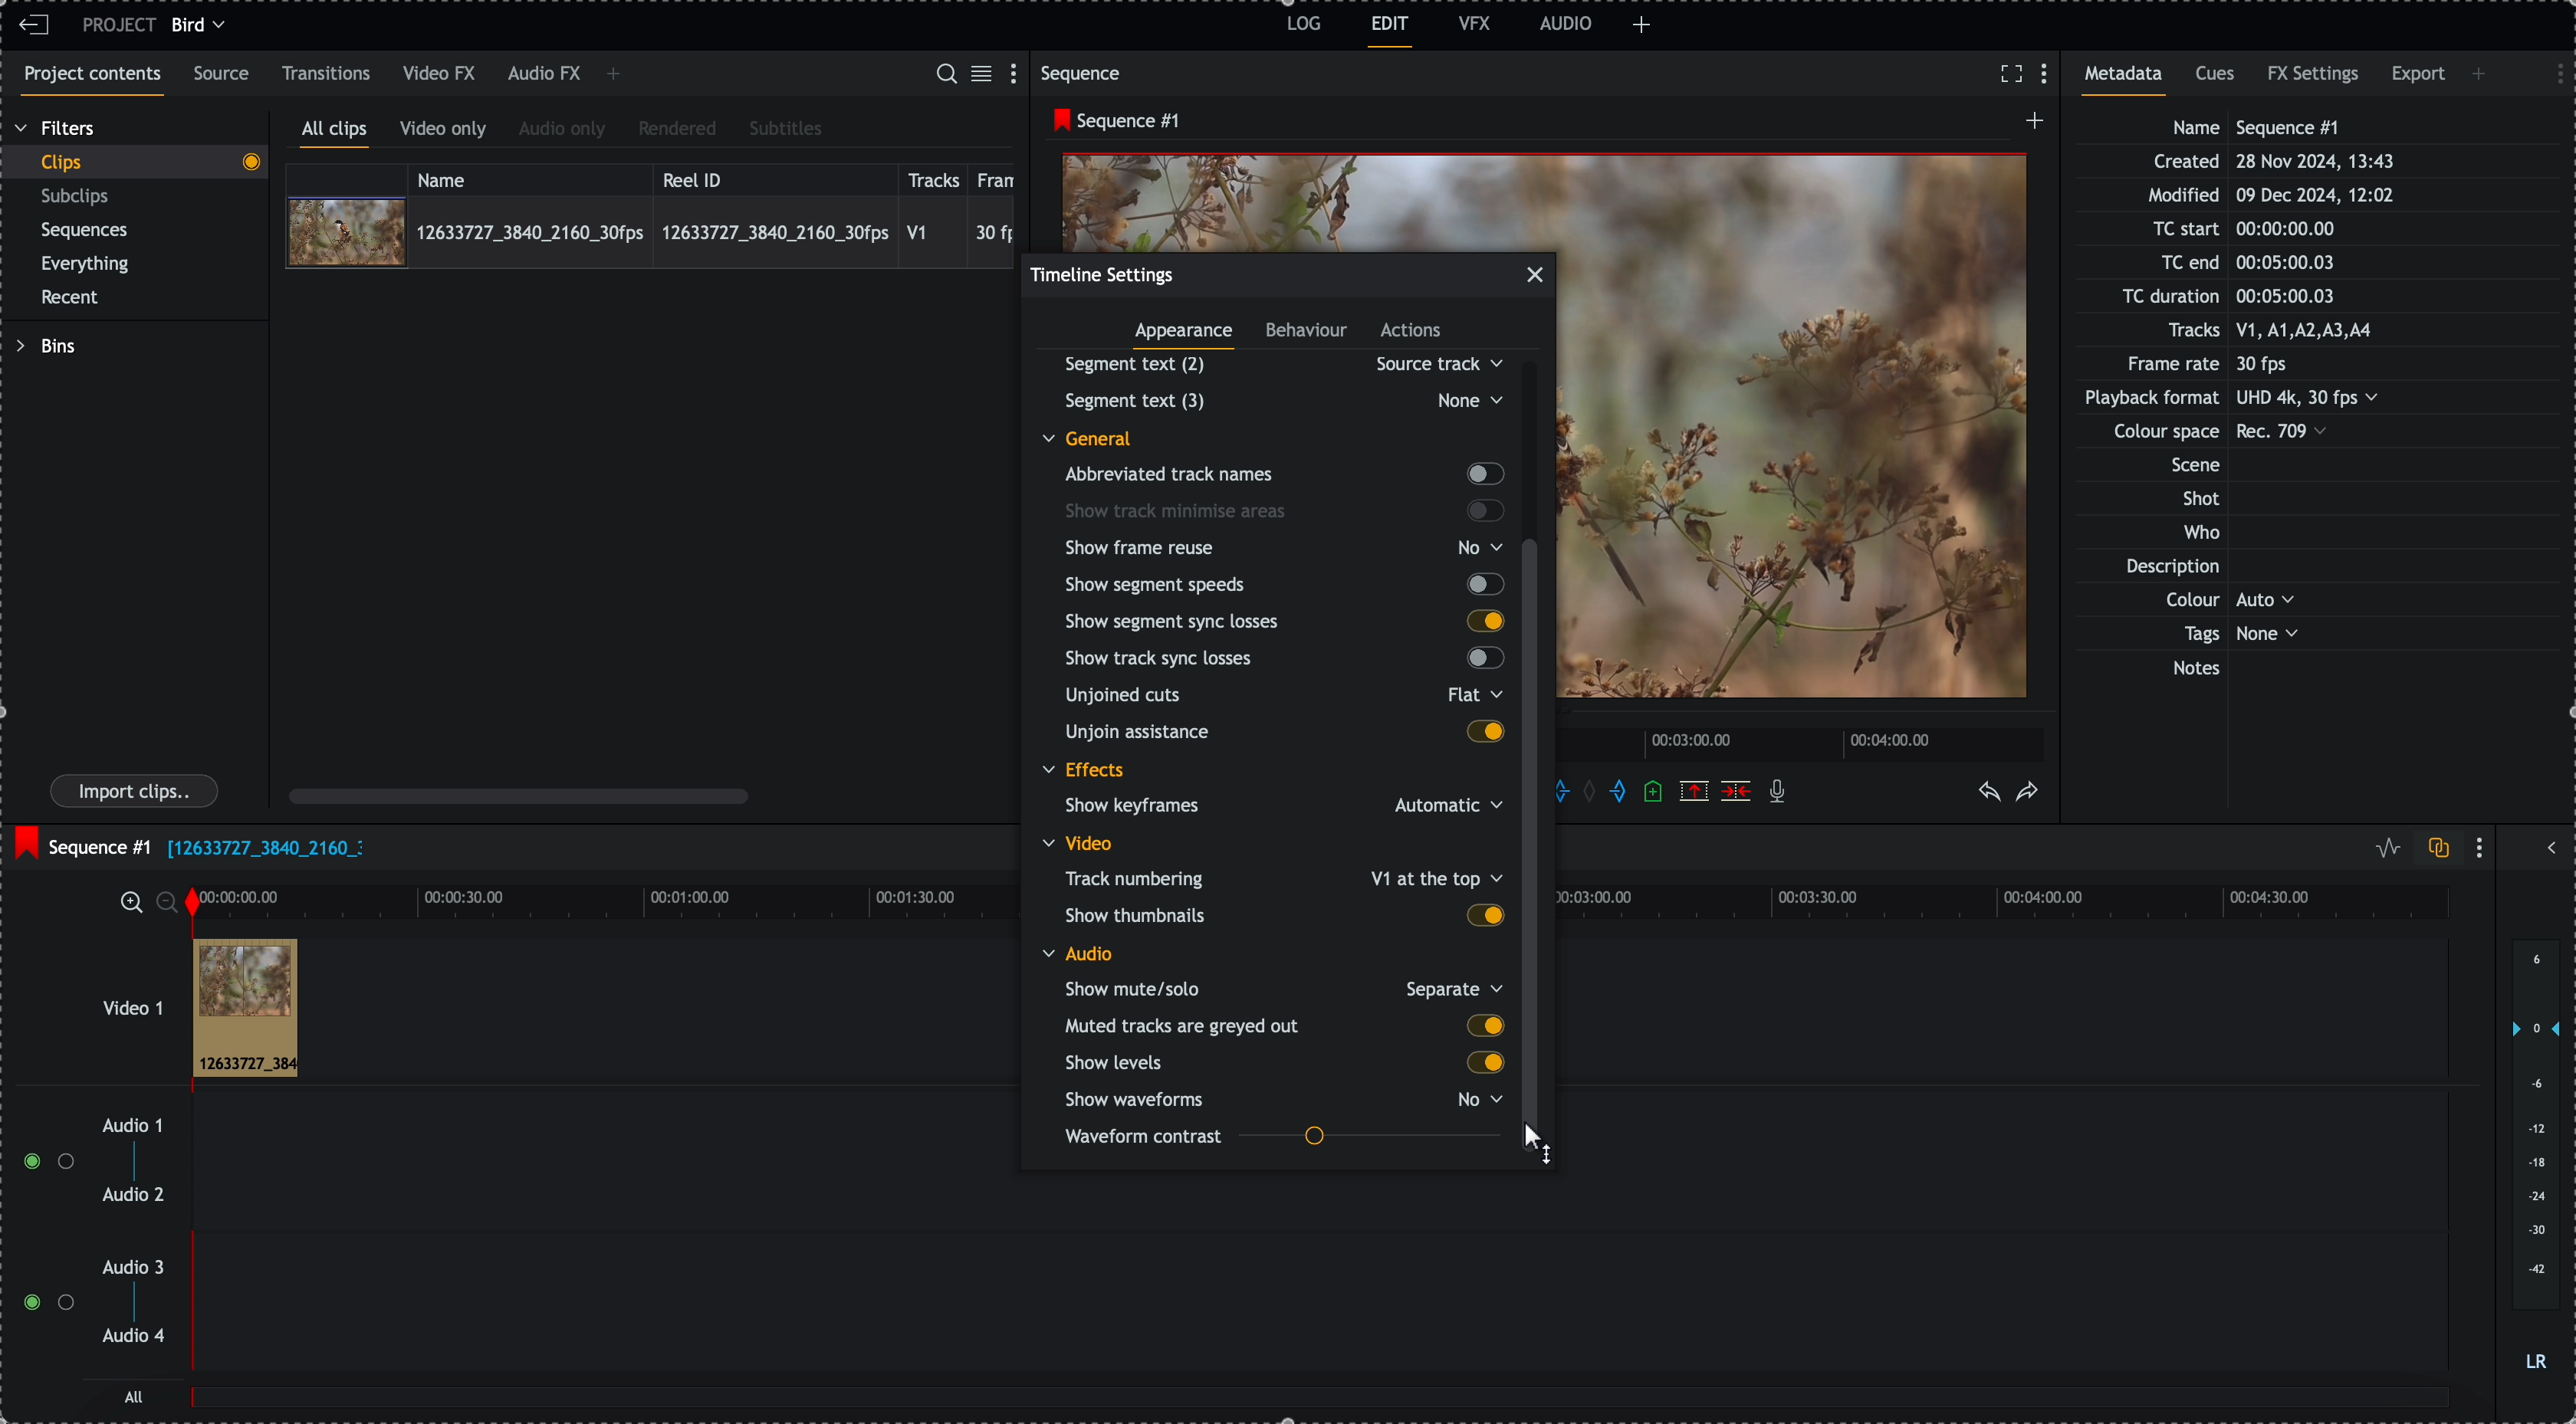 This screenshot has width=2576, height=1424. Describe the element at coordinates (530, 177) in the screenshot. I see `name` at that location.